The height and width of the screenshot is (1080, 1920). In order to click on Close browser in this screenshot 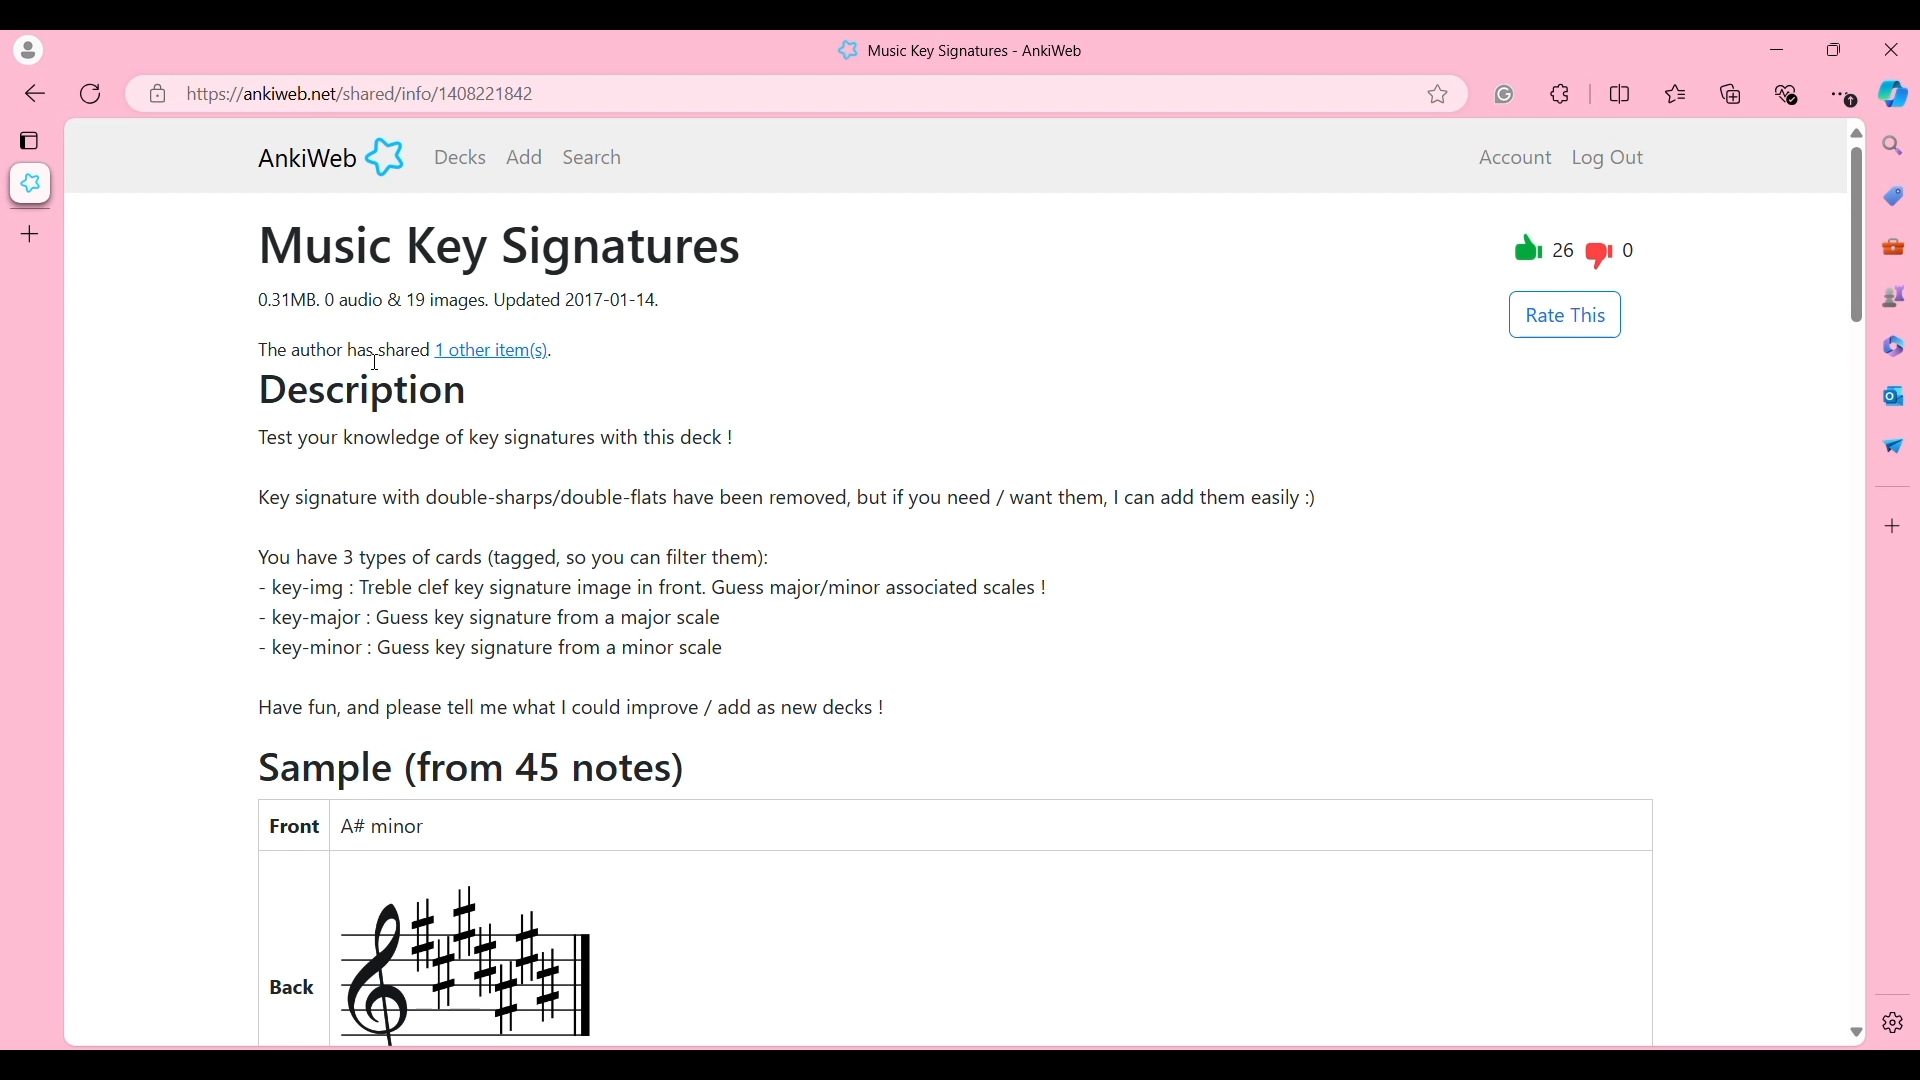, I will do `click(1891, 49)`.